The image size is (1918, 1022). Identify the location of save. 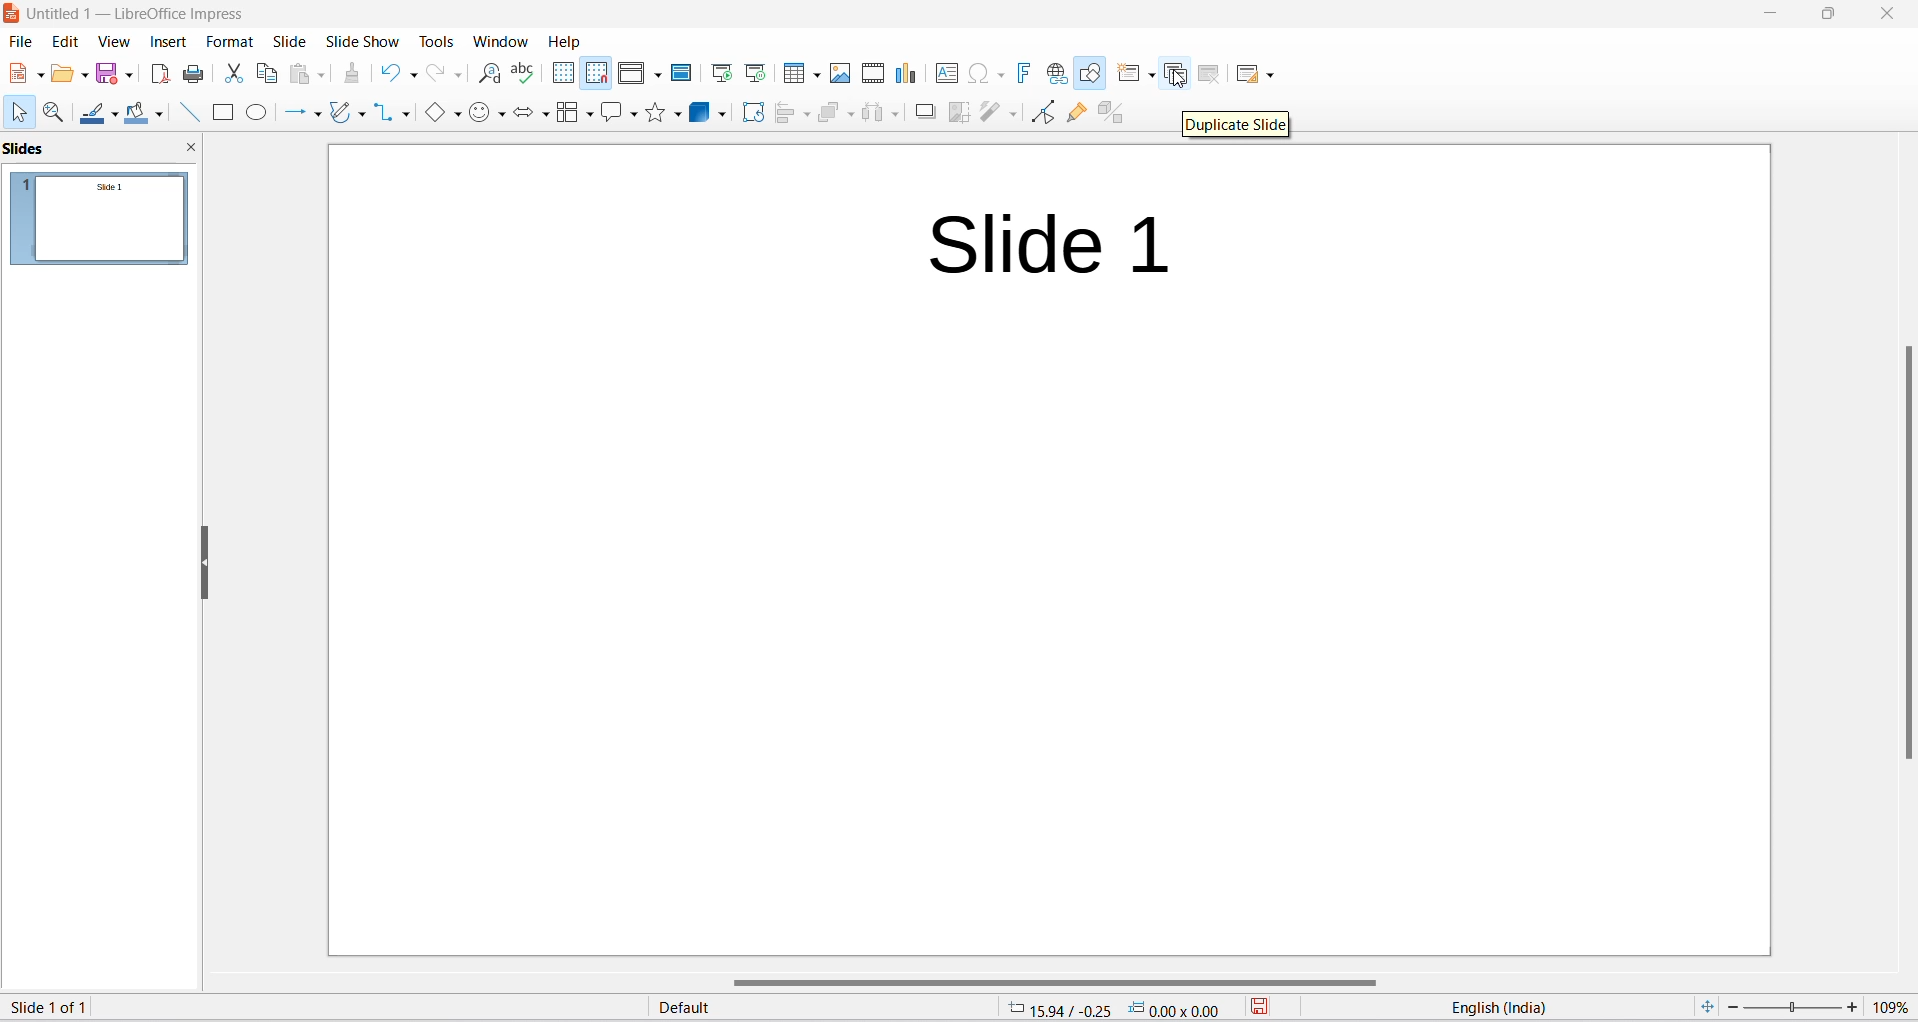
(1262, 1007).